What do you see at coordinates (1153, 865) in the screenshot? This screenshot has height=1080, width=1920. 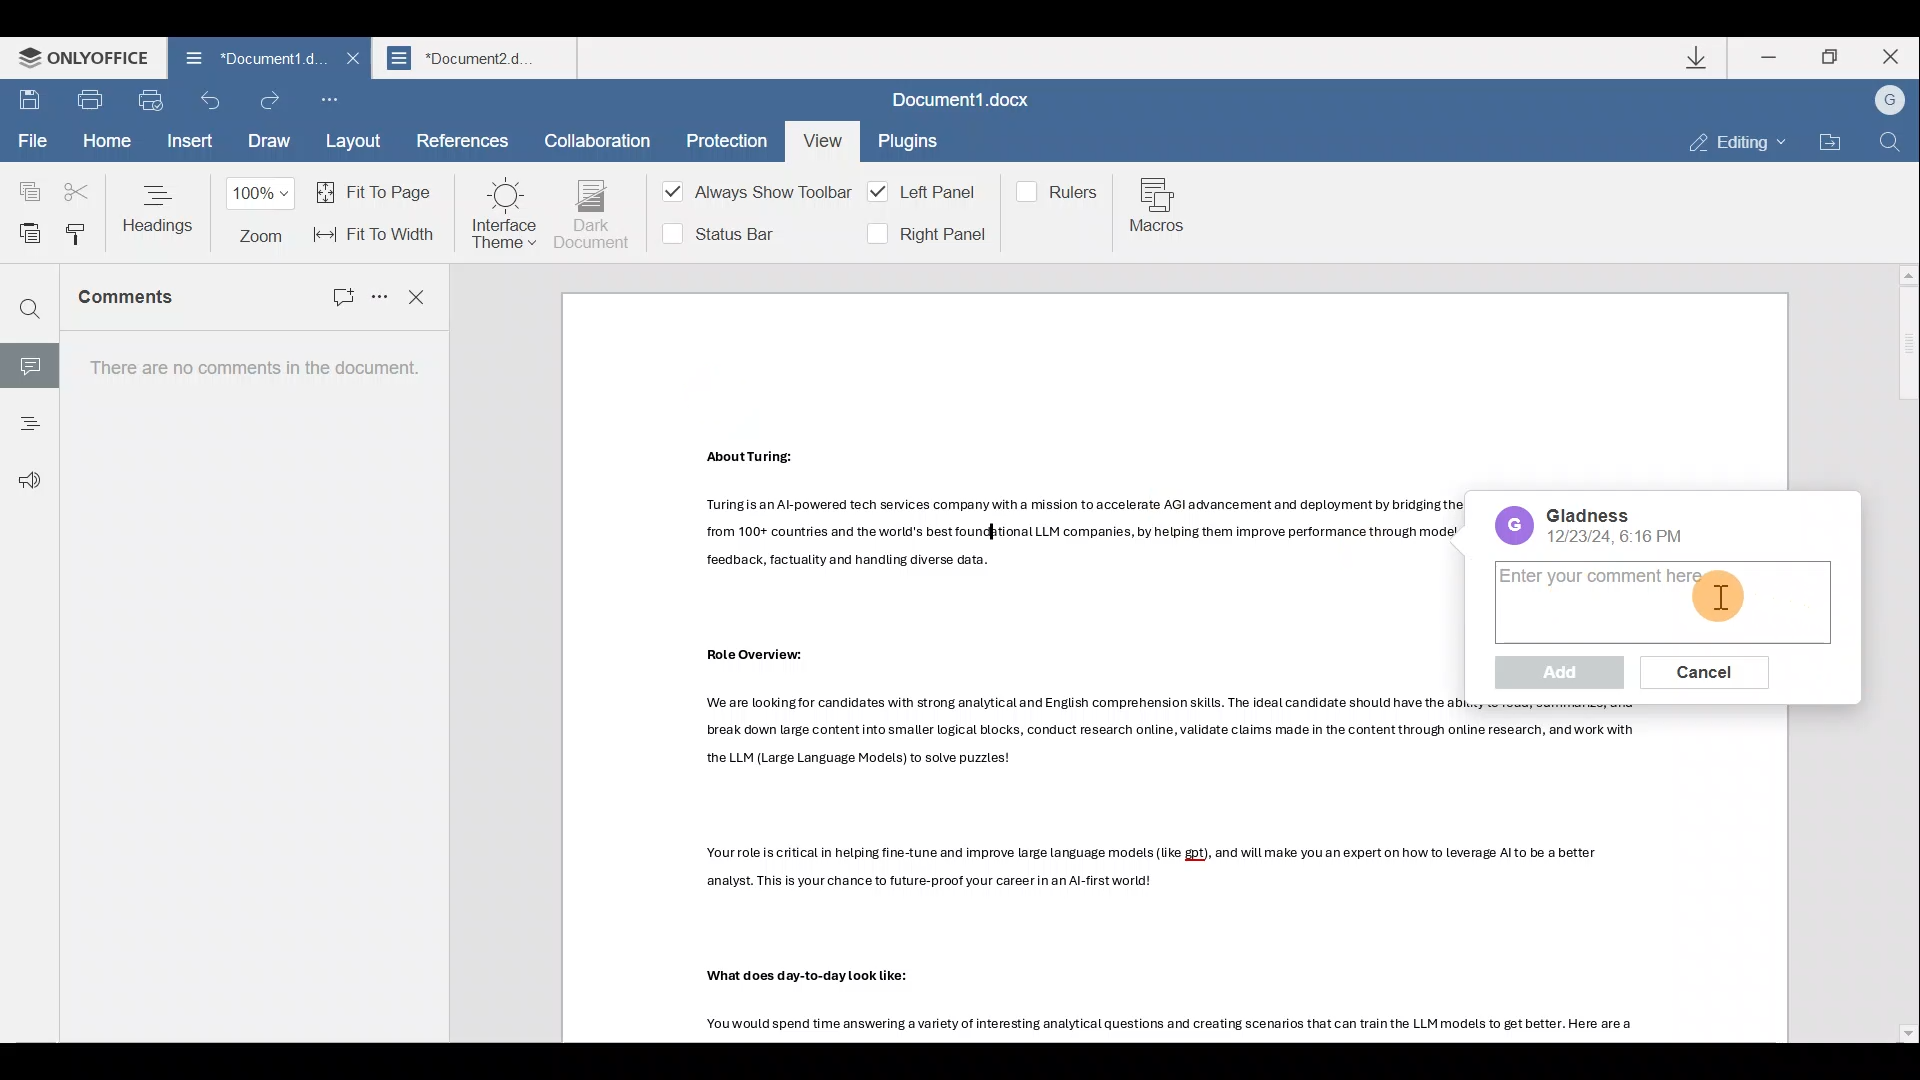 I see `` at bounding box center [1153, 865].